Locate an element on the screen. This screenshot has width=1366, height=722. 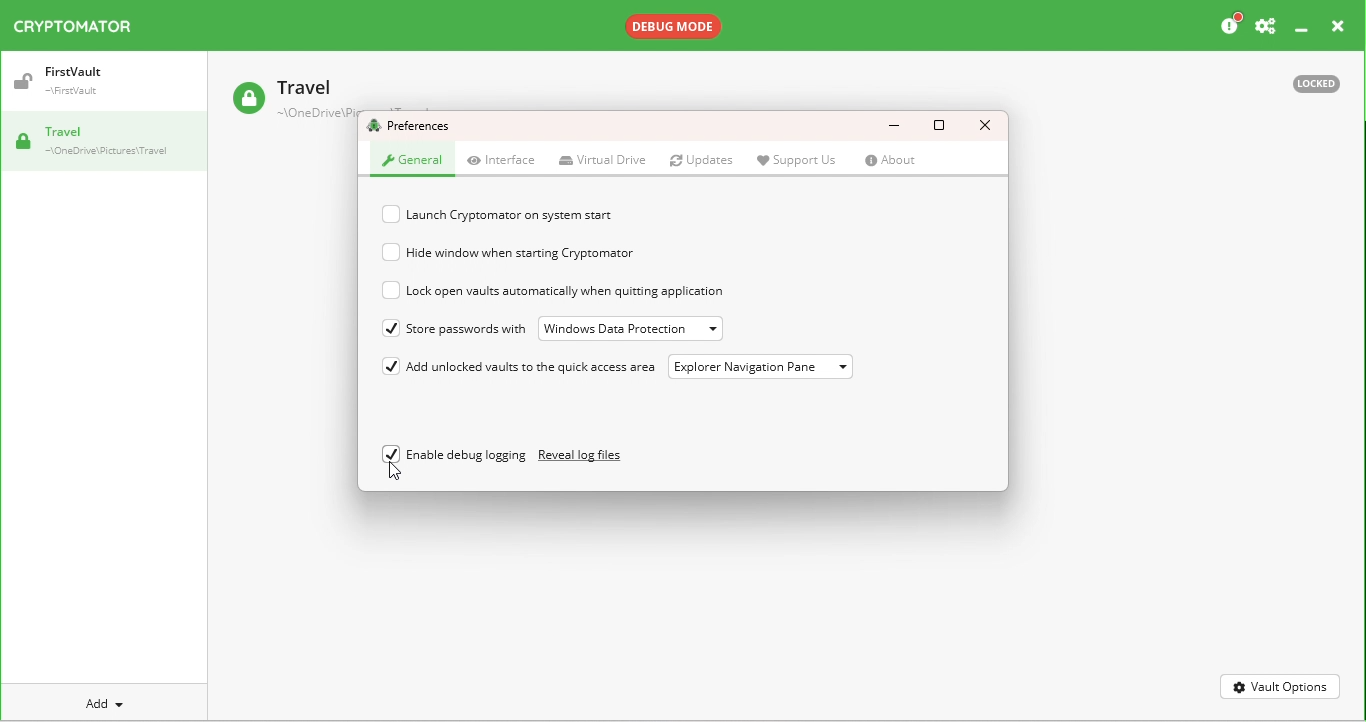
Vault options is located at coordinates (1279, 686).